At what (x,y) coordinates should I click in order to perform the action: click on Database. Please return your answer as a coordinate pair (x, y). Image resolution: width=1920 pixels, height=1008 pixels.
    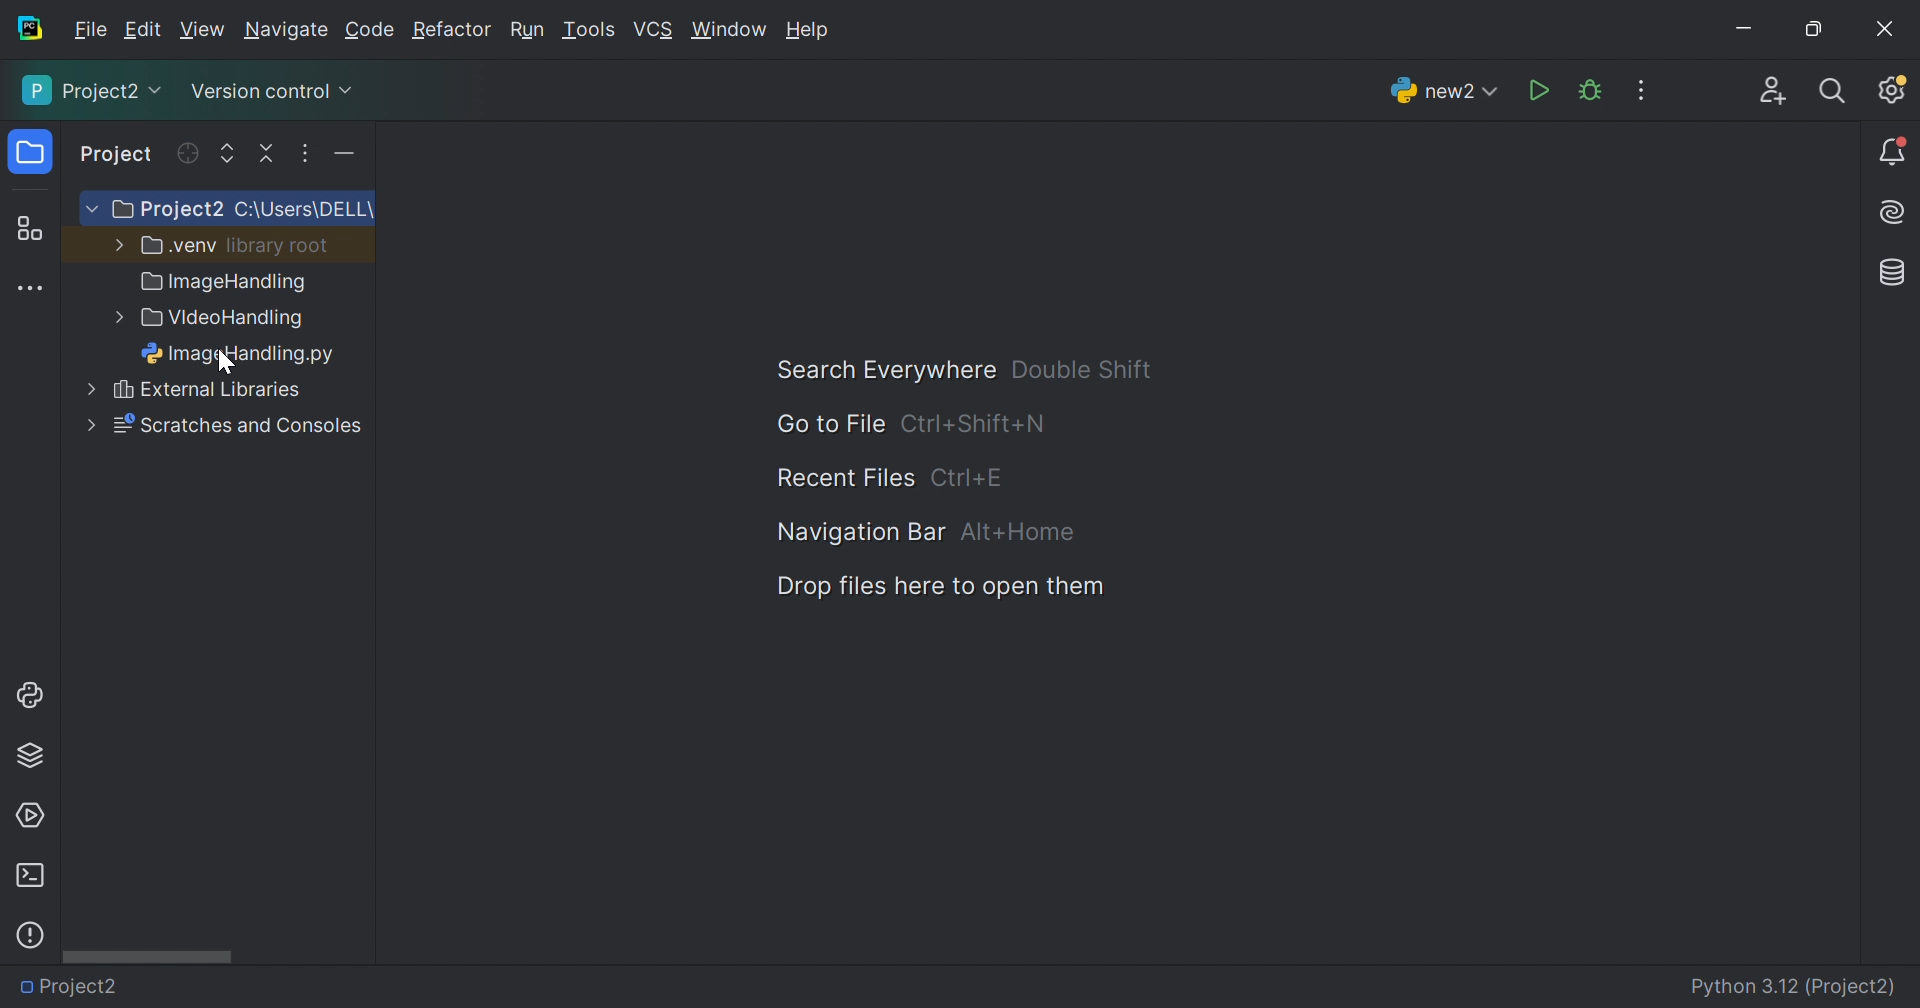
    Looking at the image, I should click on (1894, 274).